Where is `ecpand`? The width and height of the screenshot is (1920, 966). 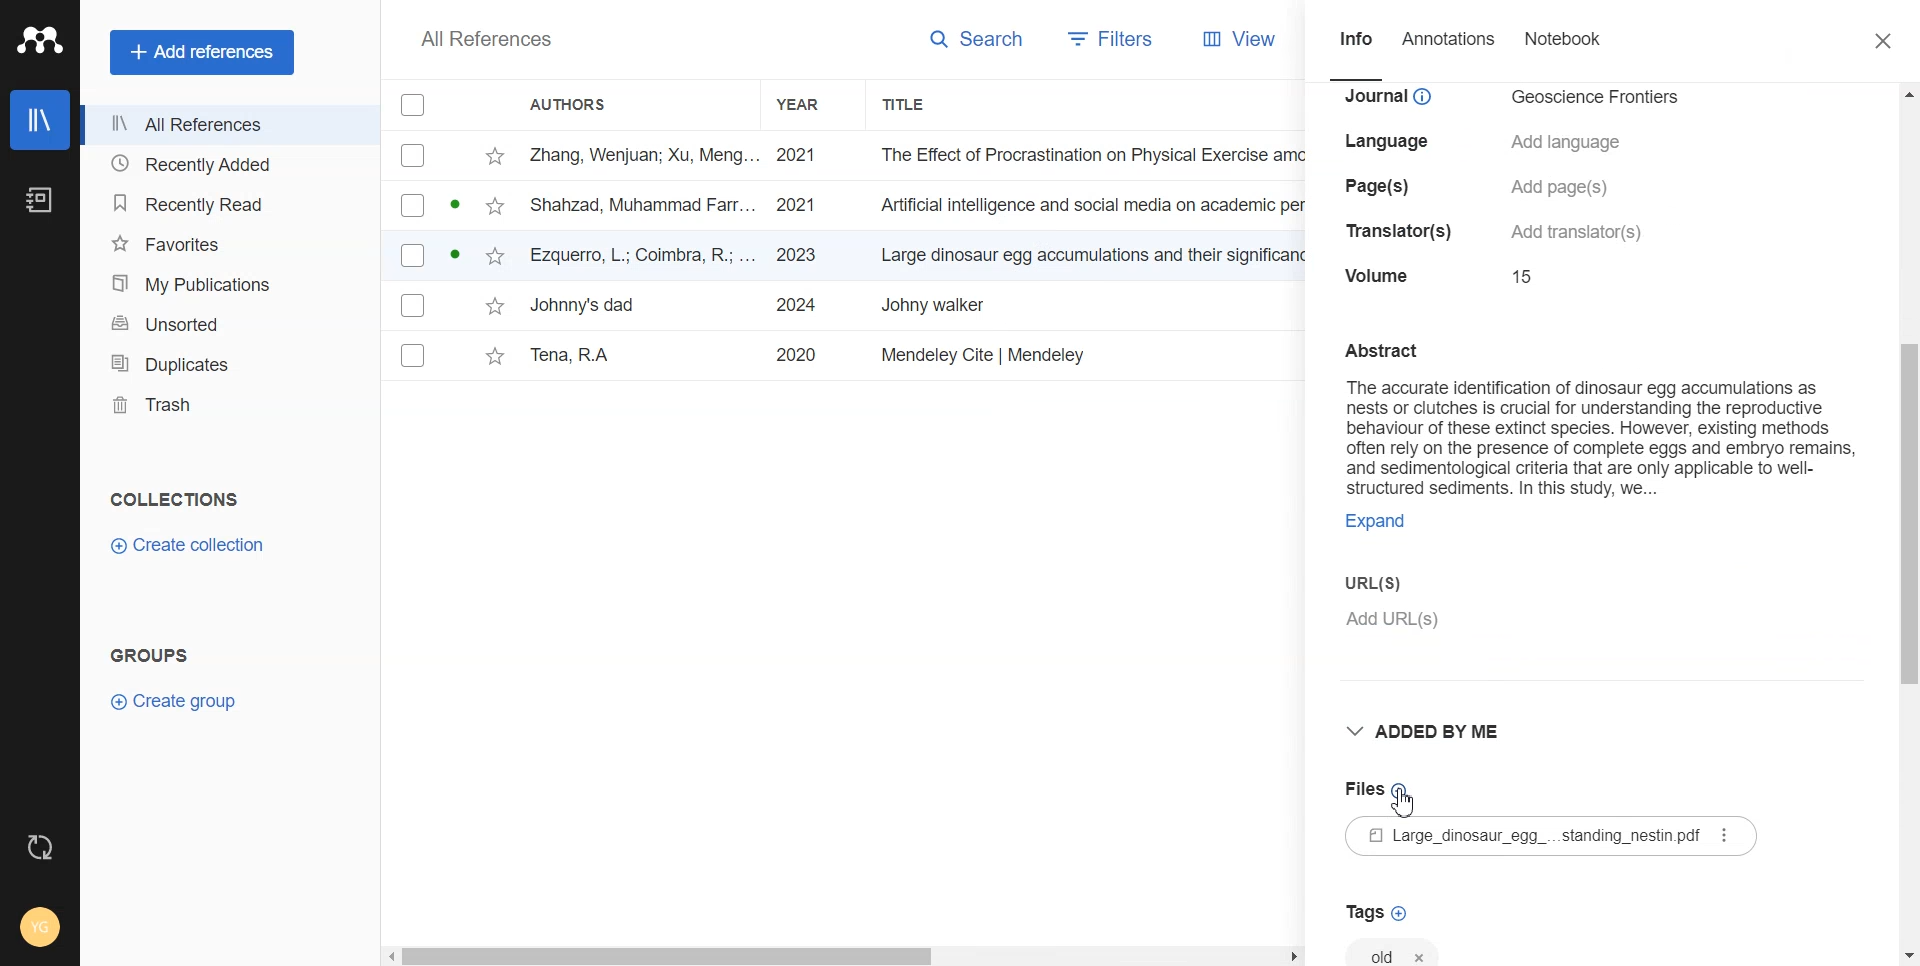
ecpand is located at coordinates (1371, 521).